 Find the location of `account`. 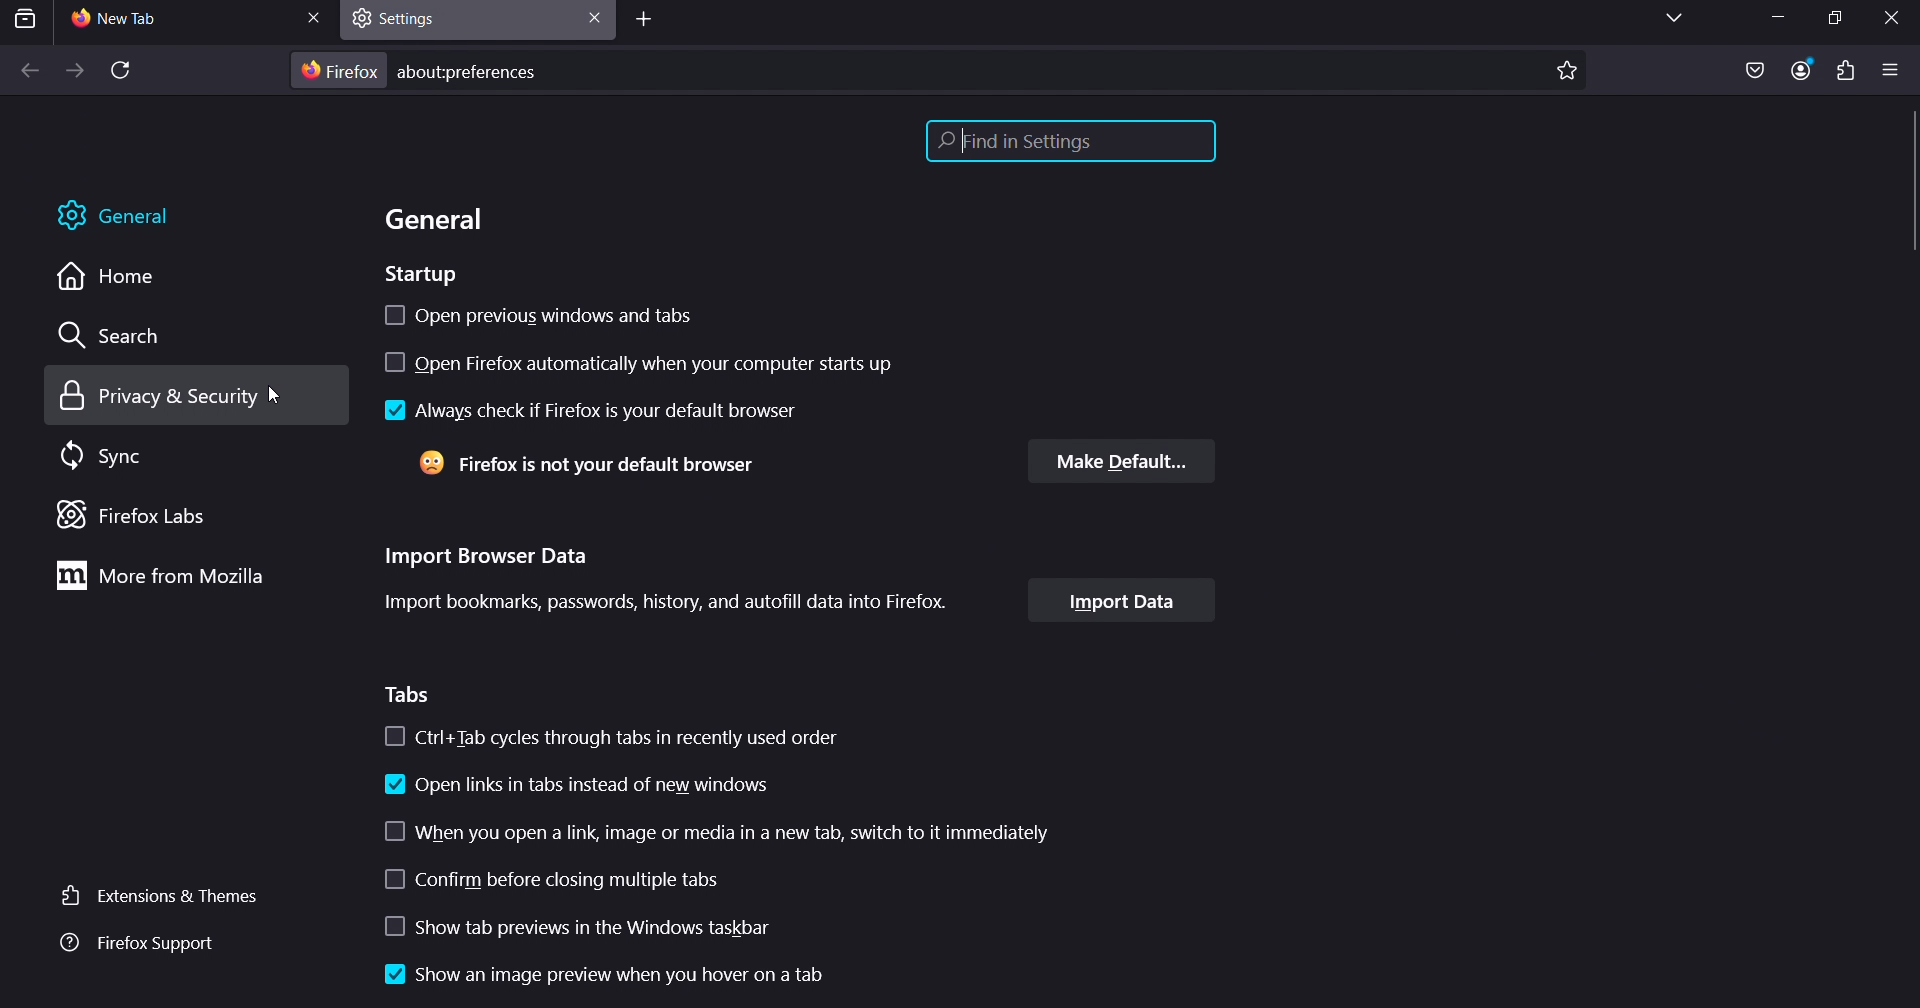

account is located at coordinates (1801, 68).